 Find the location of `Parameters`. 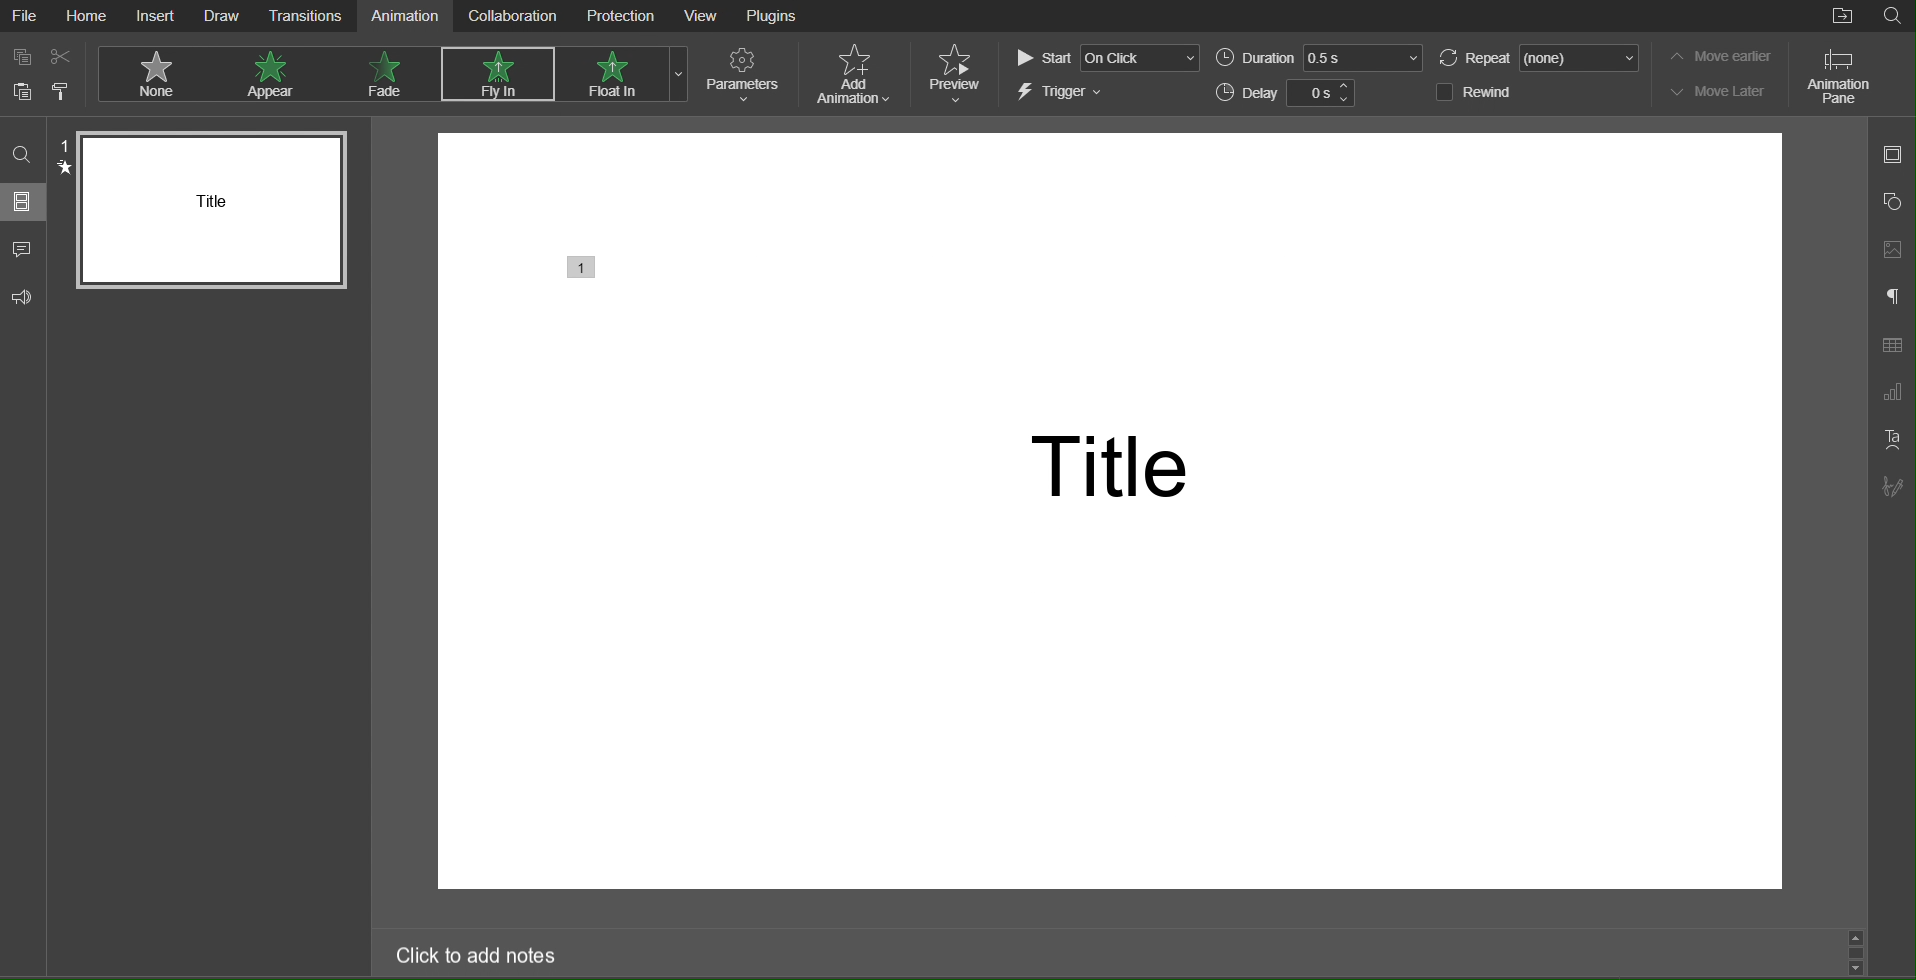

Parameters is located at coordinates (746, 76).